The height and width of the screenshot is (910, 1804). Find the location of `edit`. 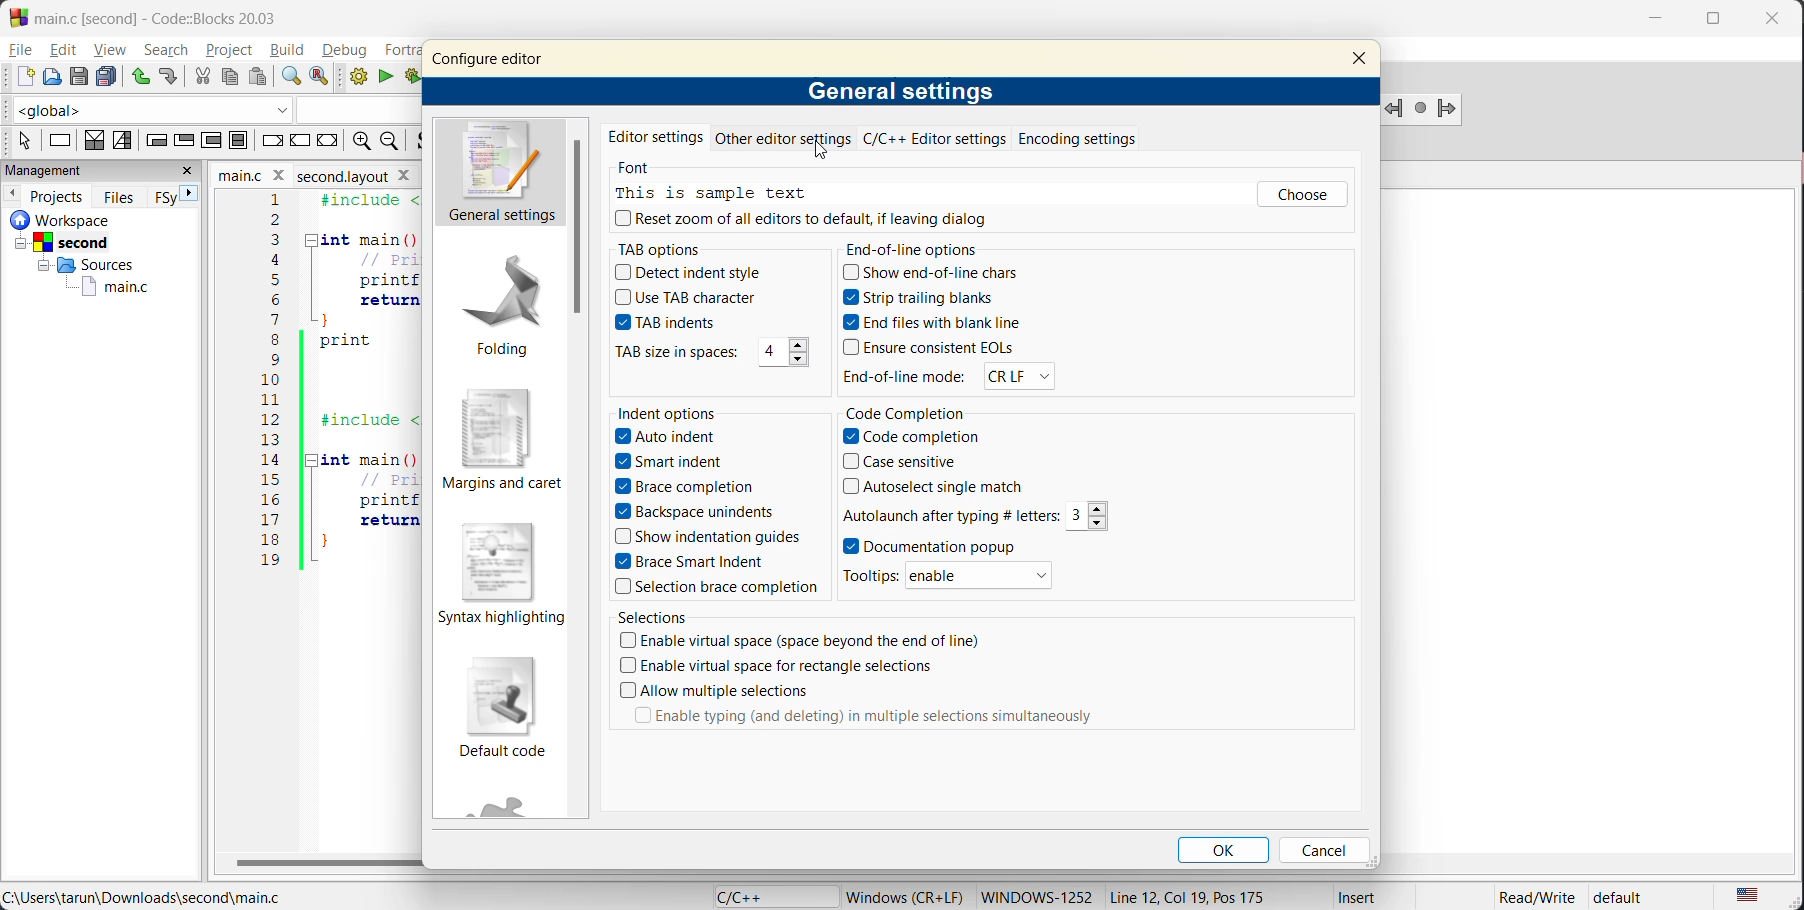

edit is located at coordinates (63, 51).